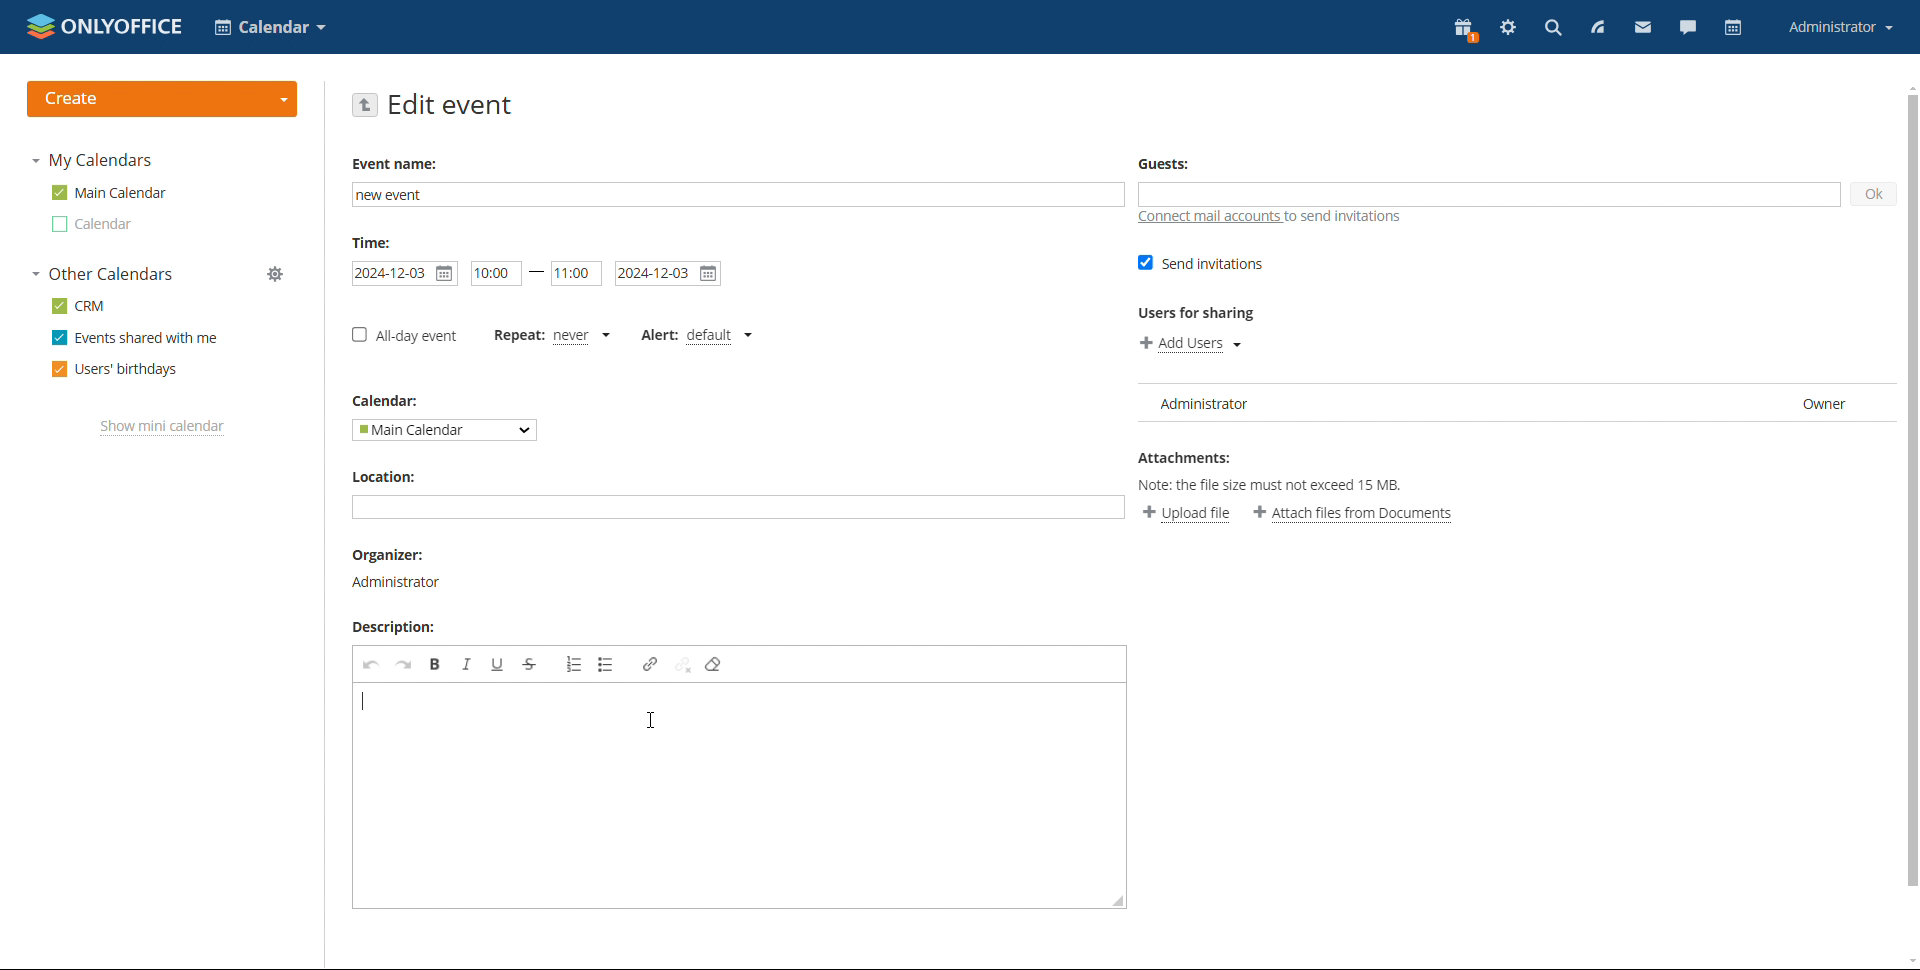  Describe the element at coordinates (398, 581) in the screenshot. I see `Administrator` at that location.